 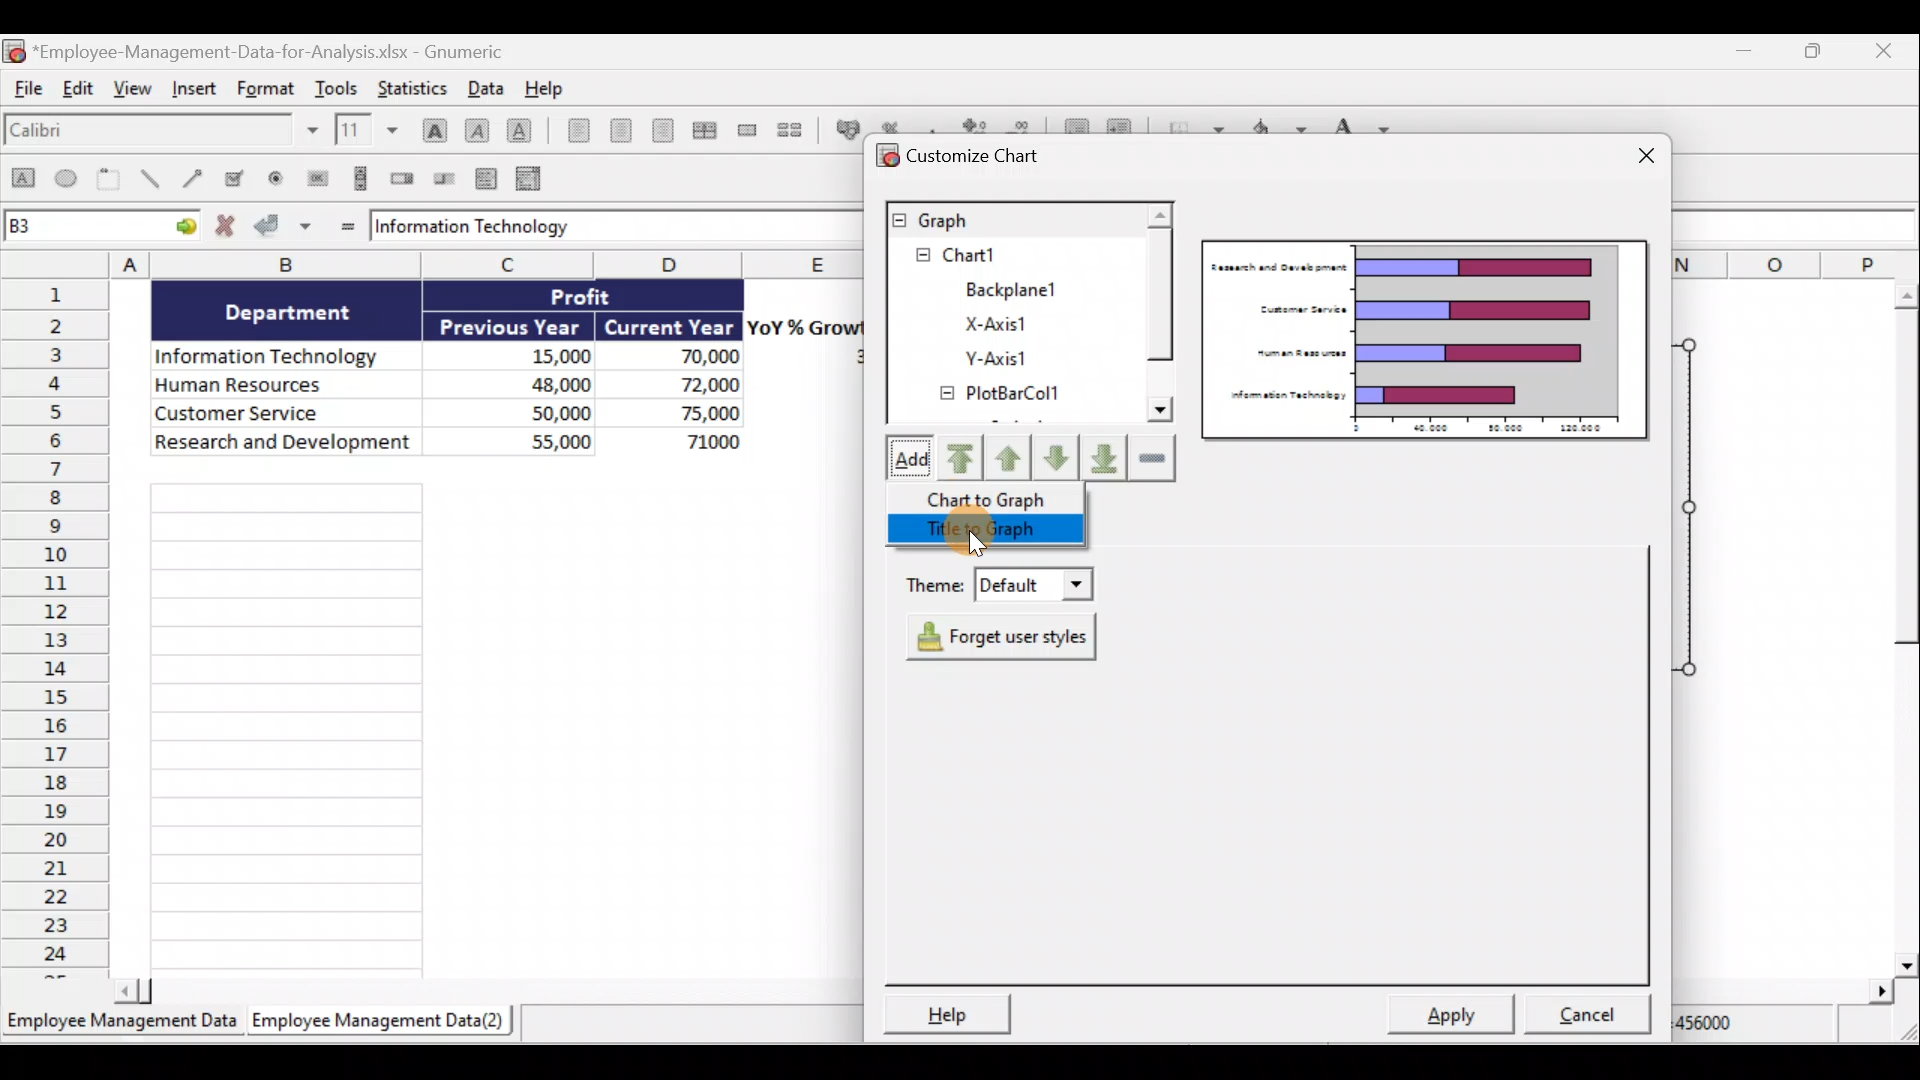 What do you see at coordinates (598, 299) in the screenshot?
I see `Profit` at bounding box center [598, 299].